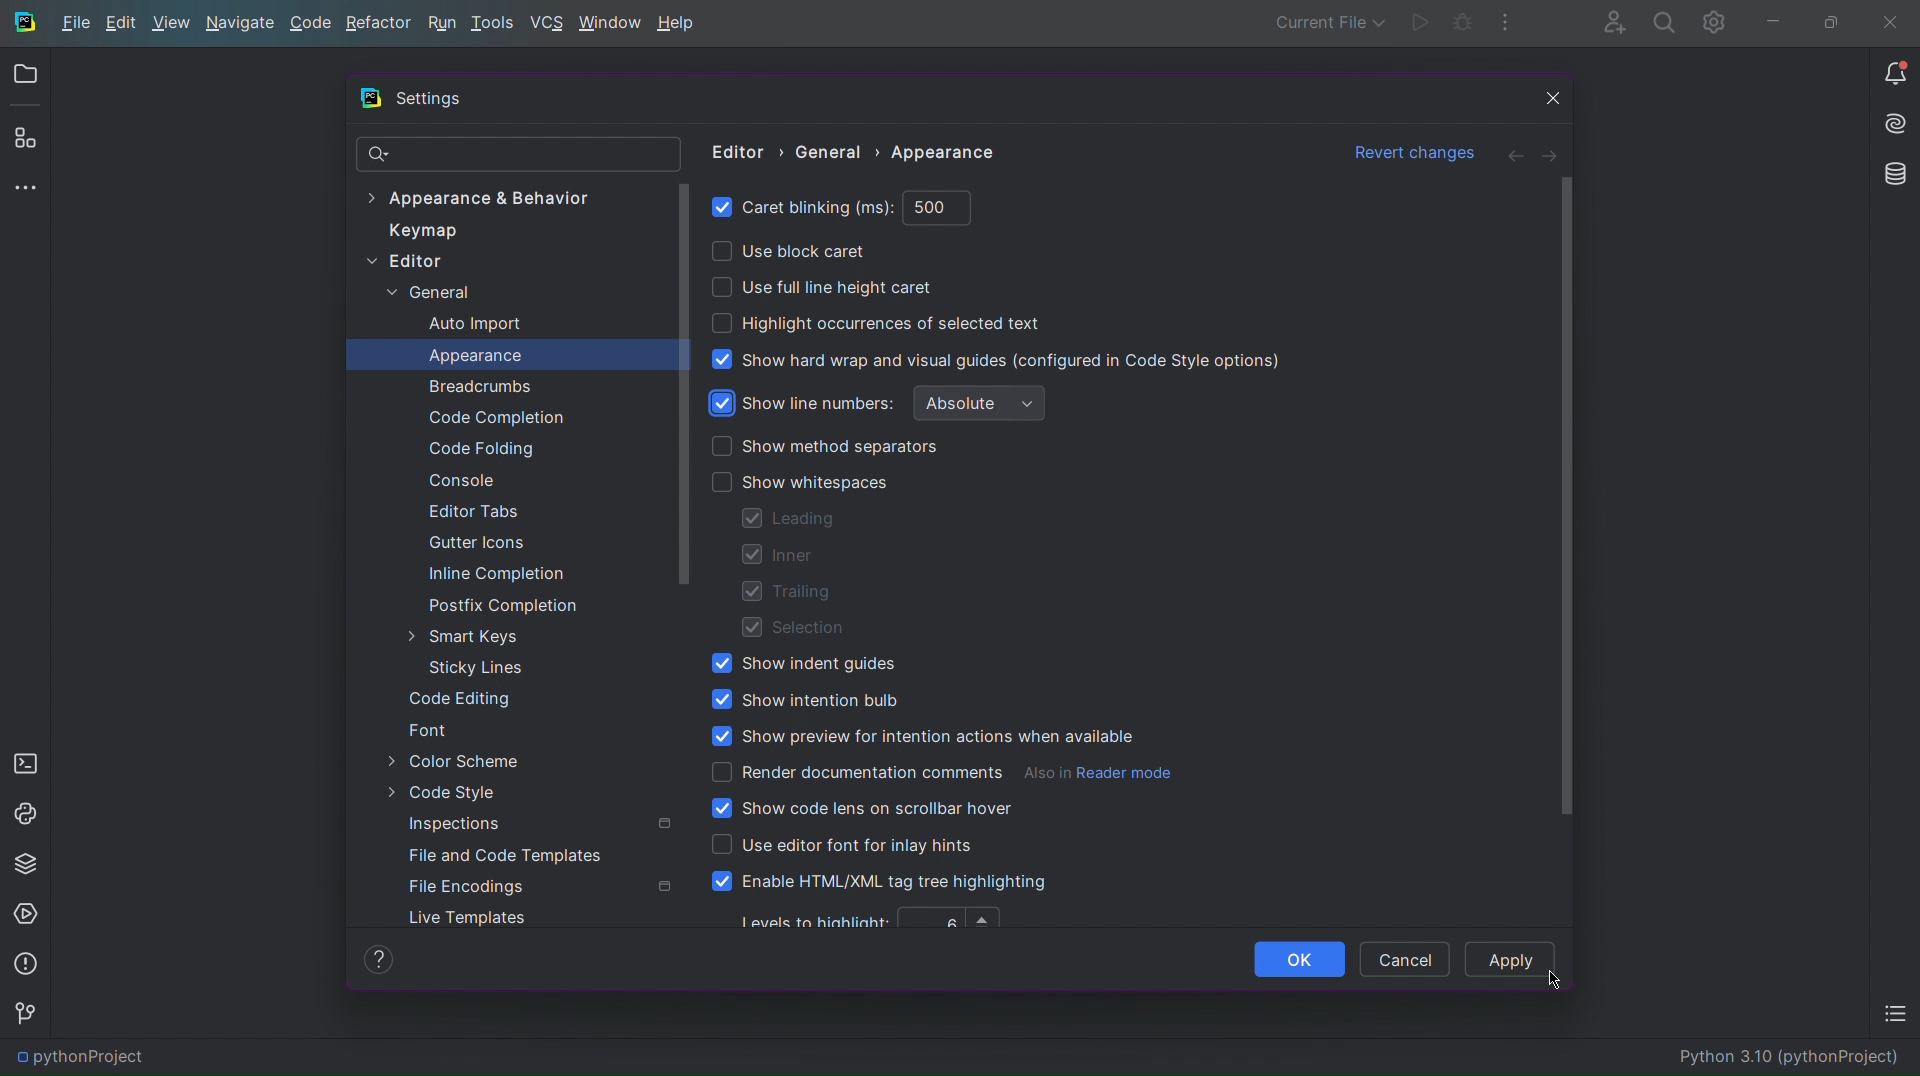 The width and height of the screenshot is (1920, 1076). What do you see at coordinates (1547, 99) in the screenshot?
I see `Close` at bounding box center [1547, 99].